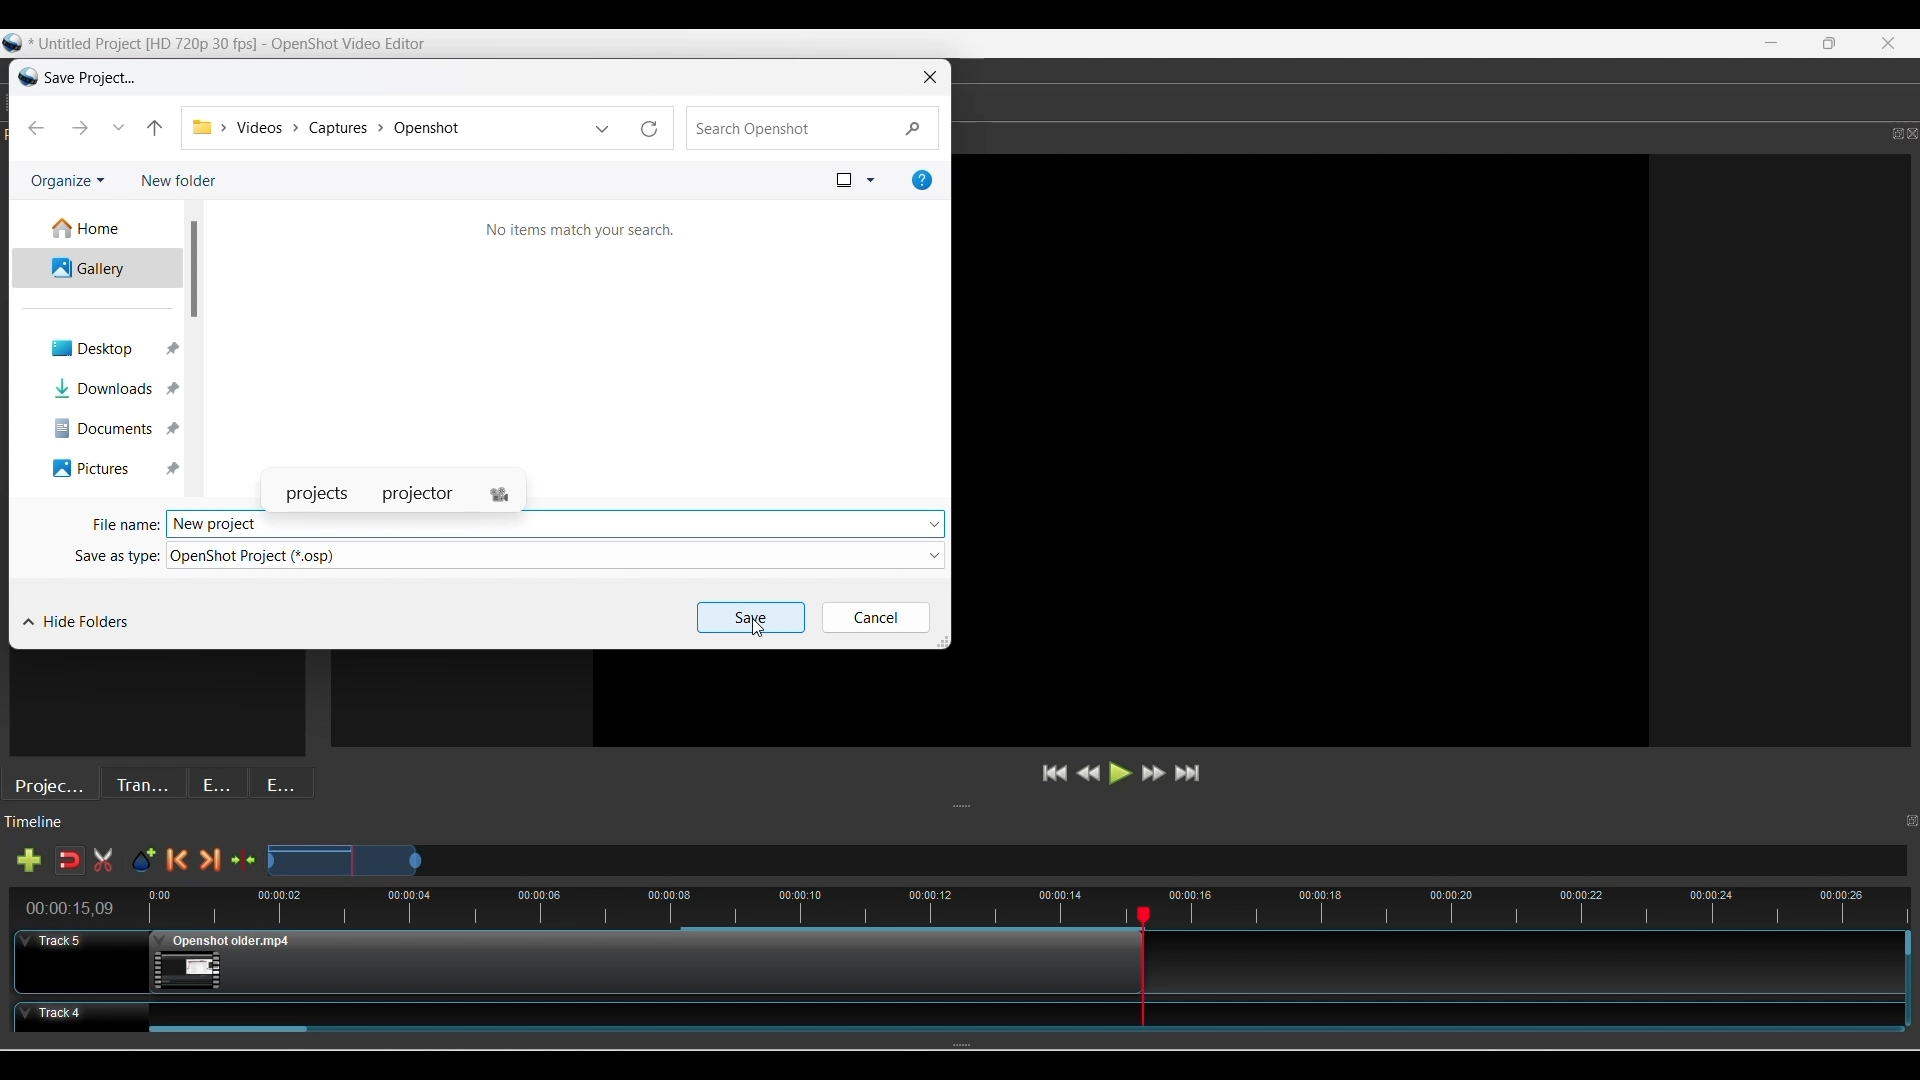 The height and width of the screenshot is (1080, 1920). Describe the element at coordinates (210, 860) in the screenshot. I see `Next marker` at that location.